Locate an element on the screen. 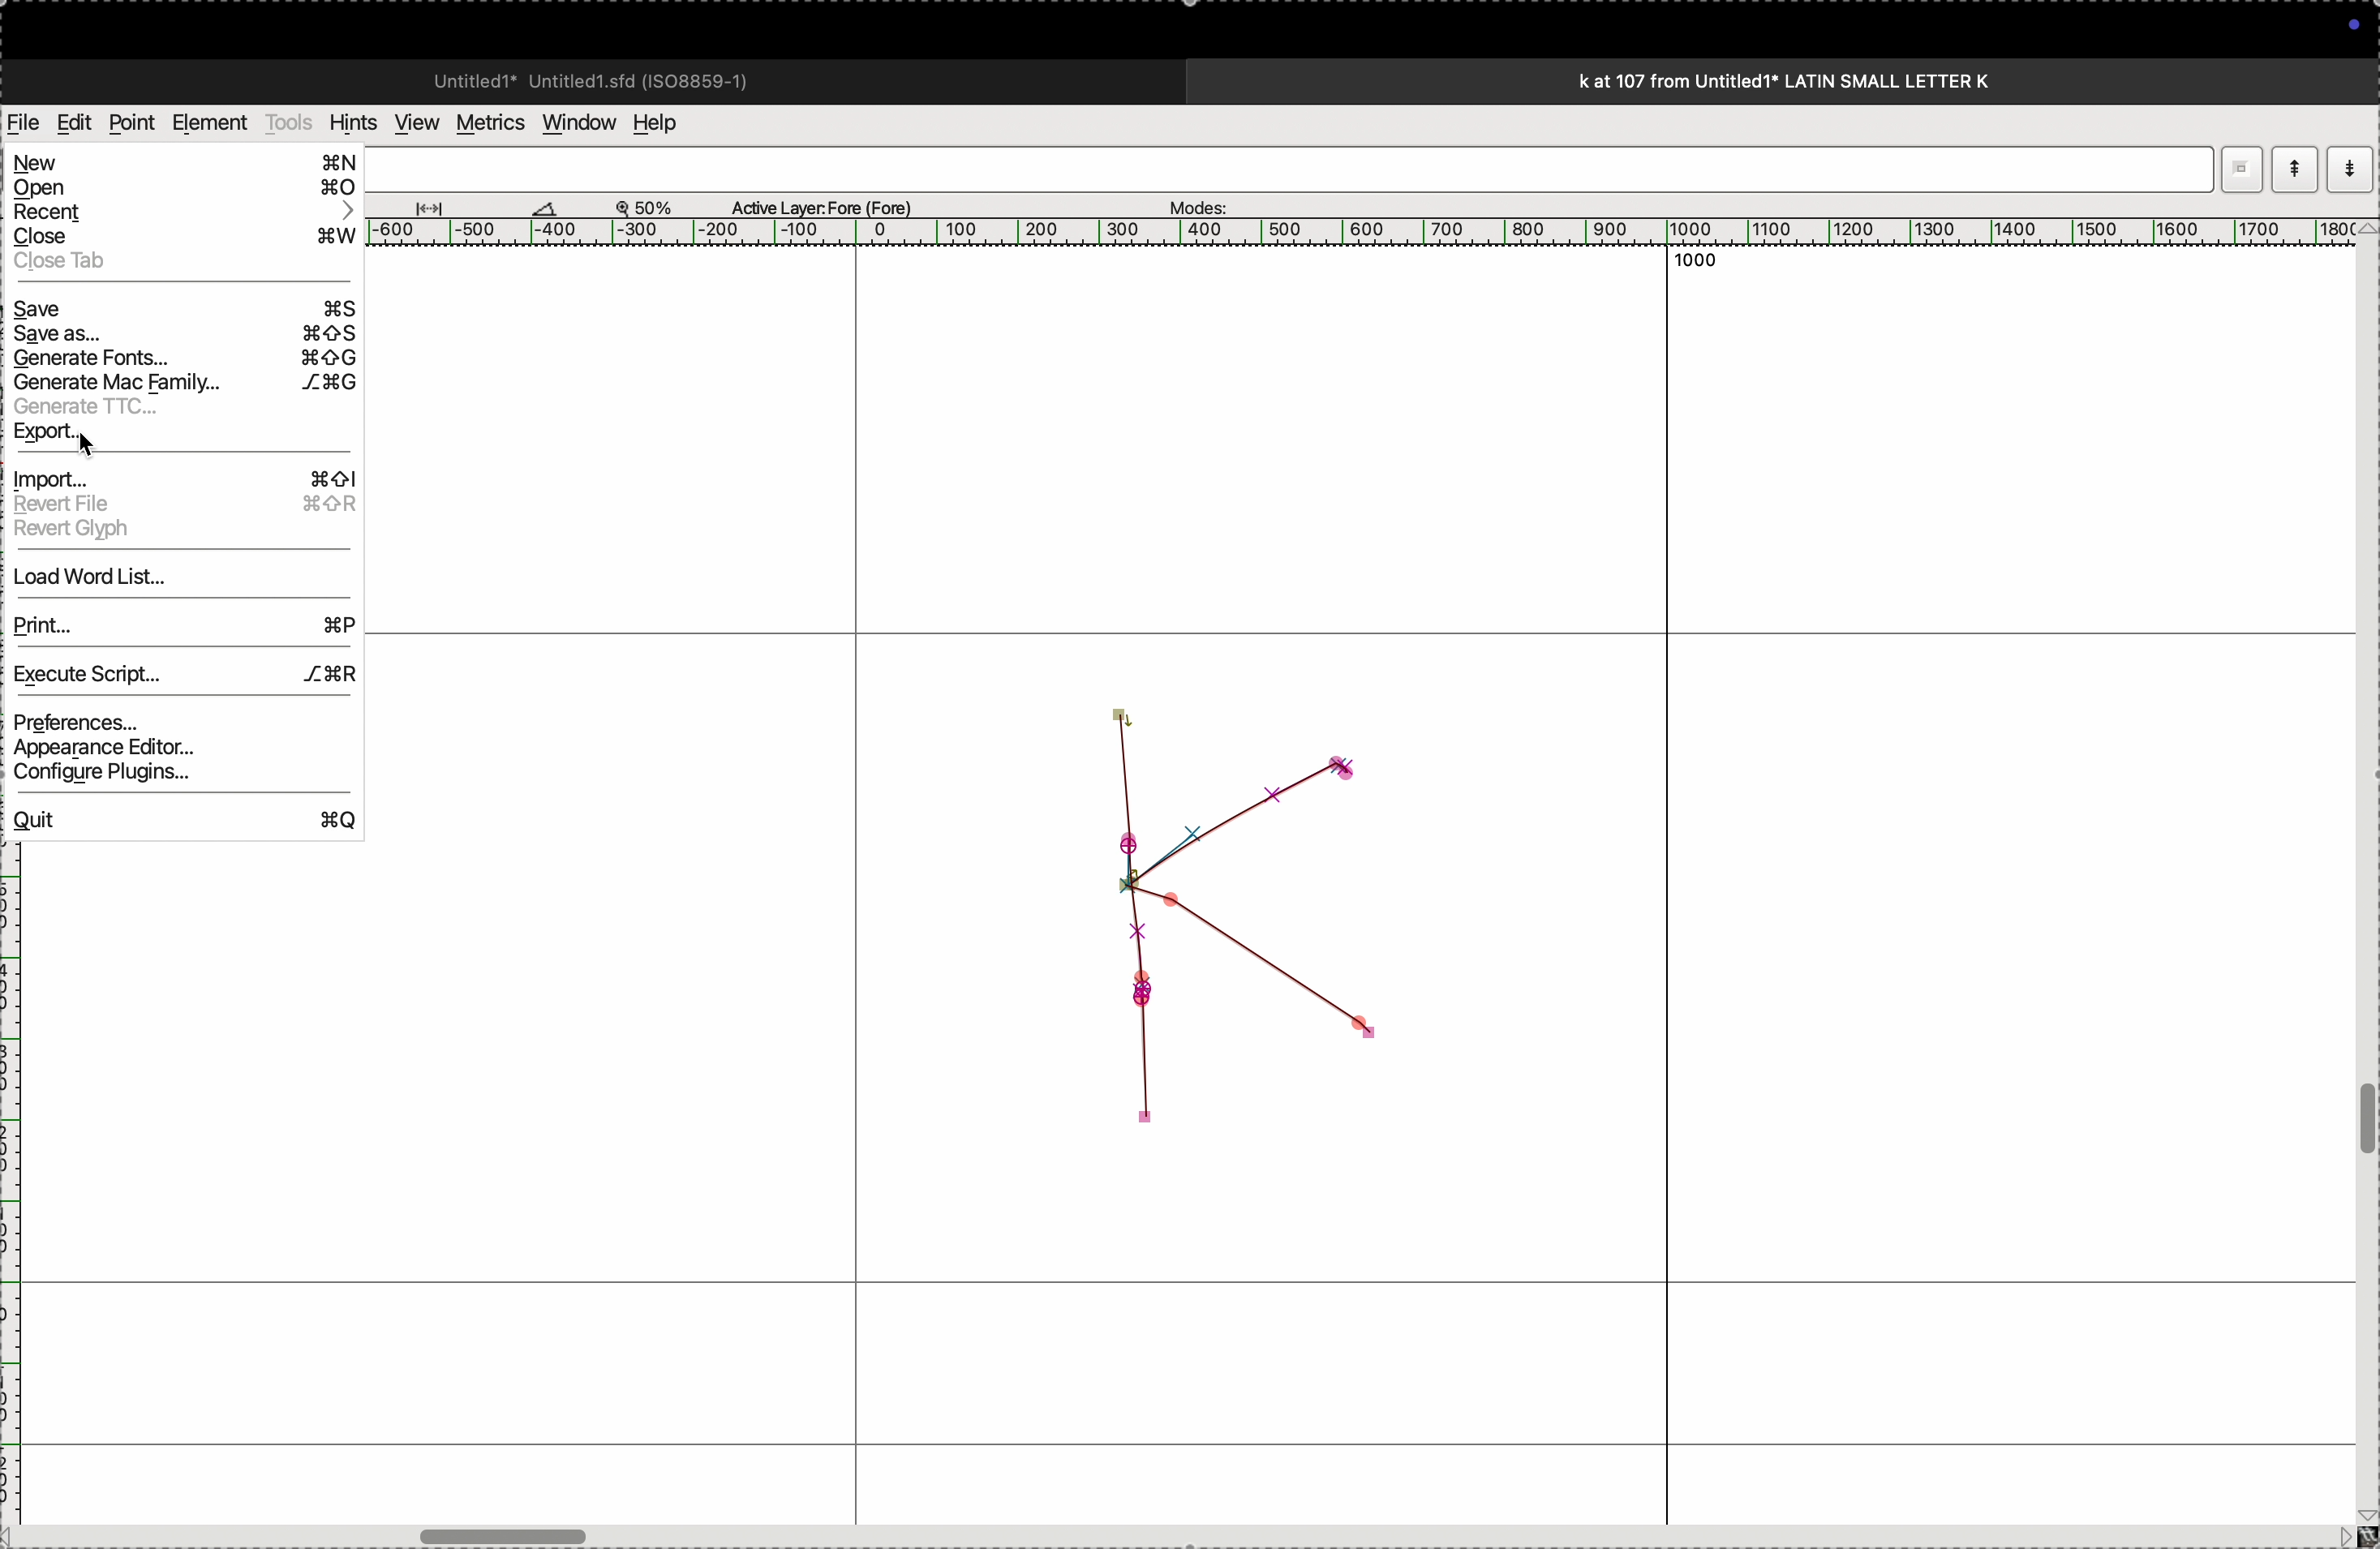  execute script is located at coordinates (185, 672).